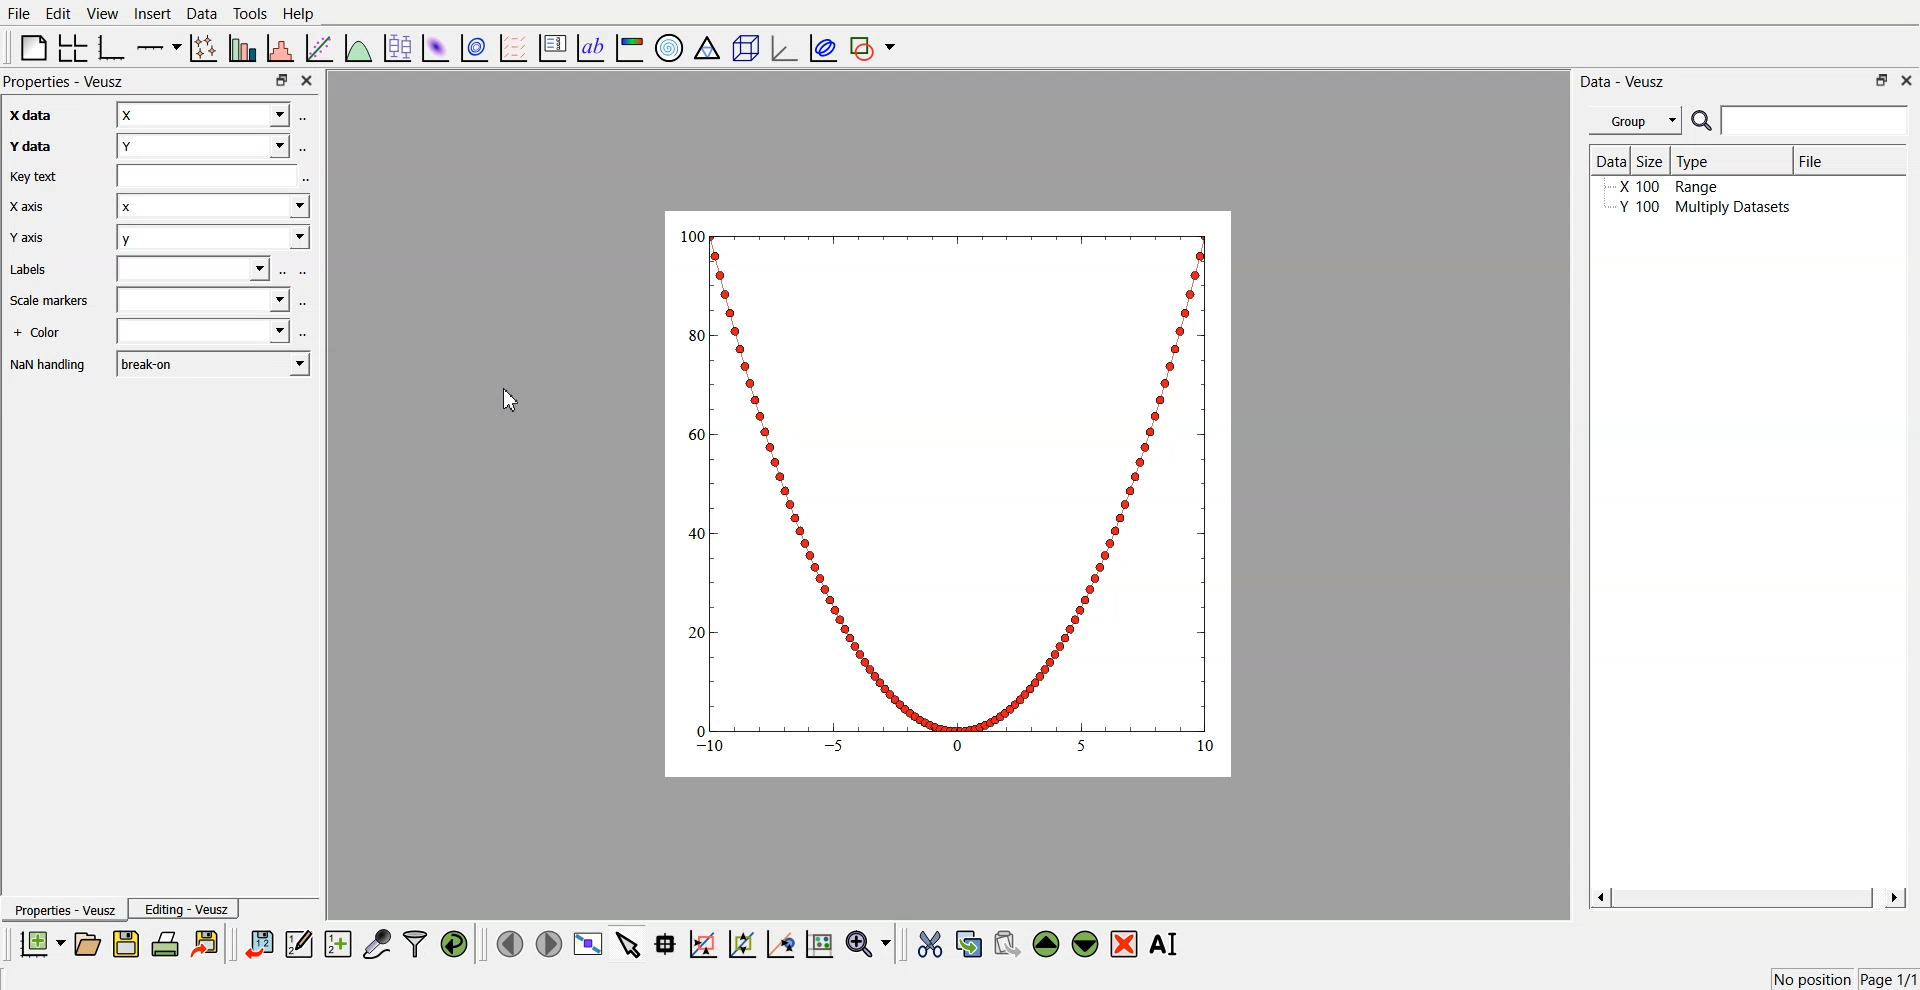 This screenshot has height=990, width=1920. What do you see at coordinates (434, 47) in the screenshot?
I see `plot a 2d datasets as image` at bounding box center [434, 47].